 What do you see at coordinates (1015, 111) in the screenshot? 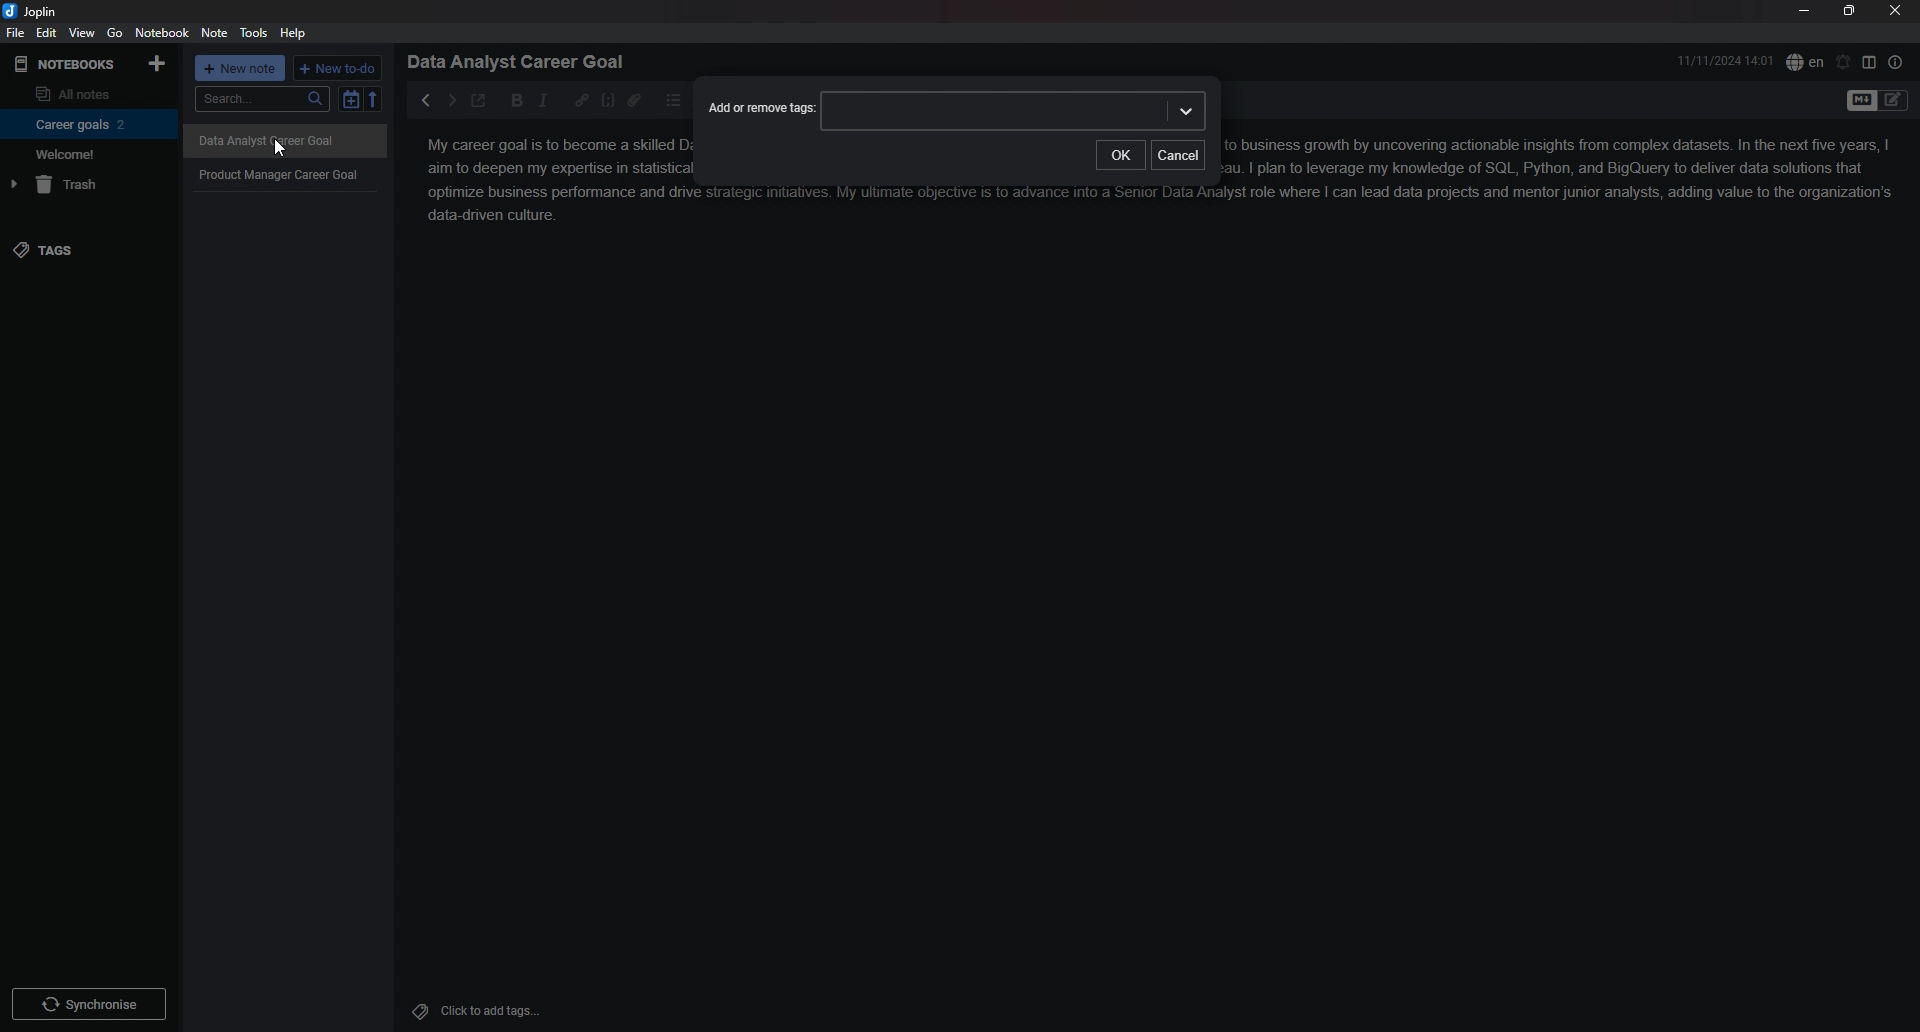
I see `input box` at bounding box center [1015, 111].